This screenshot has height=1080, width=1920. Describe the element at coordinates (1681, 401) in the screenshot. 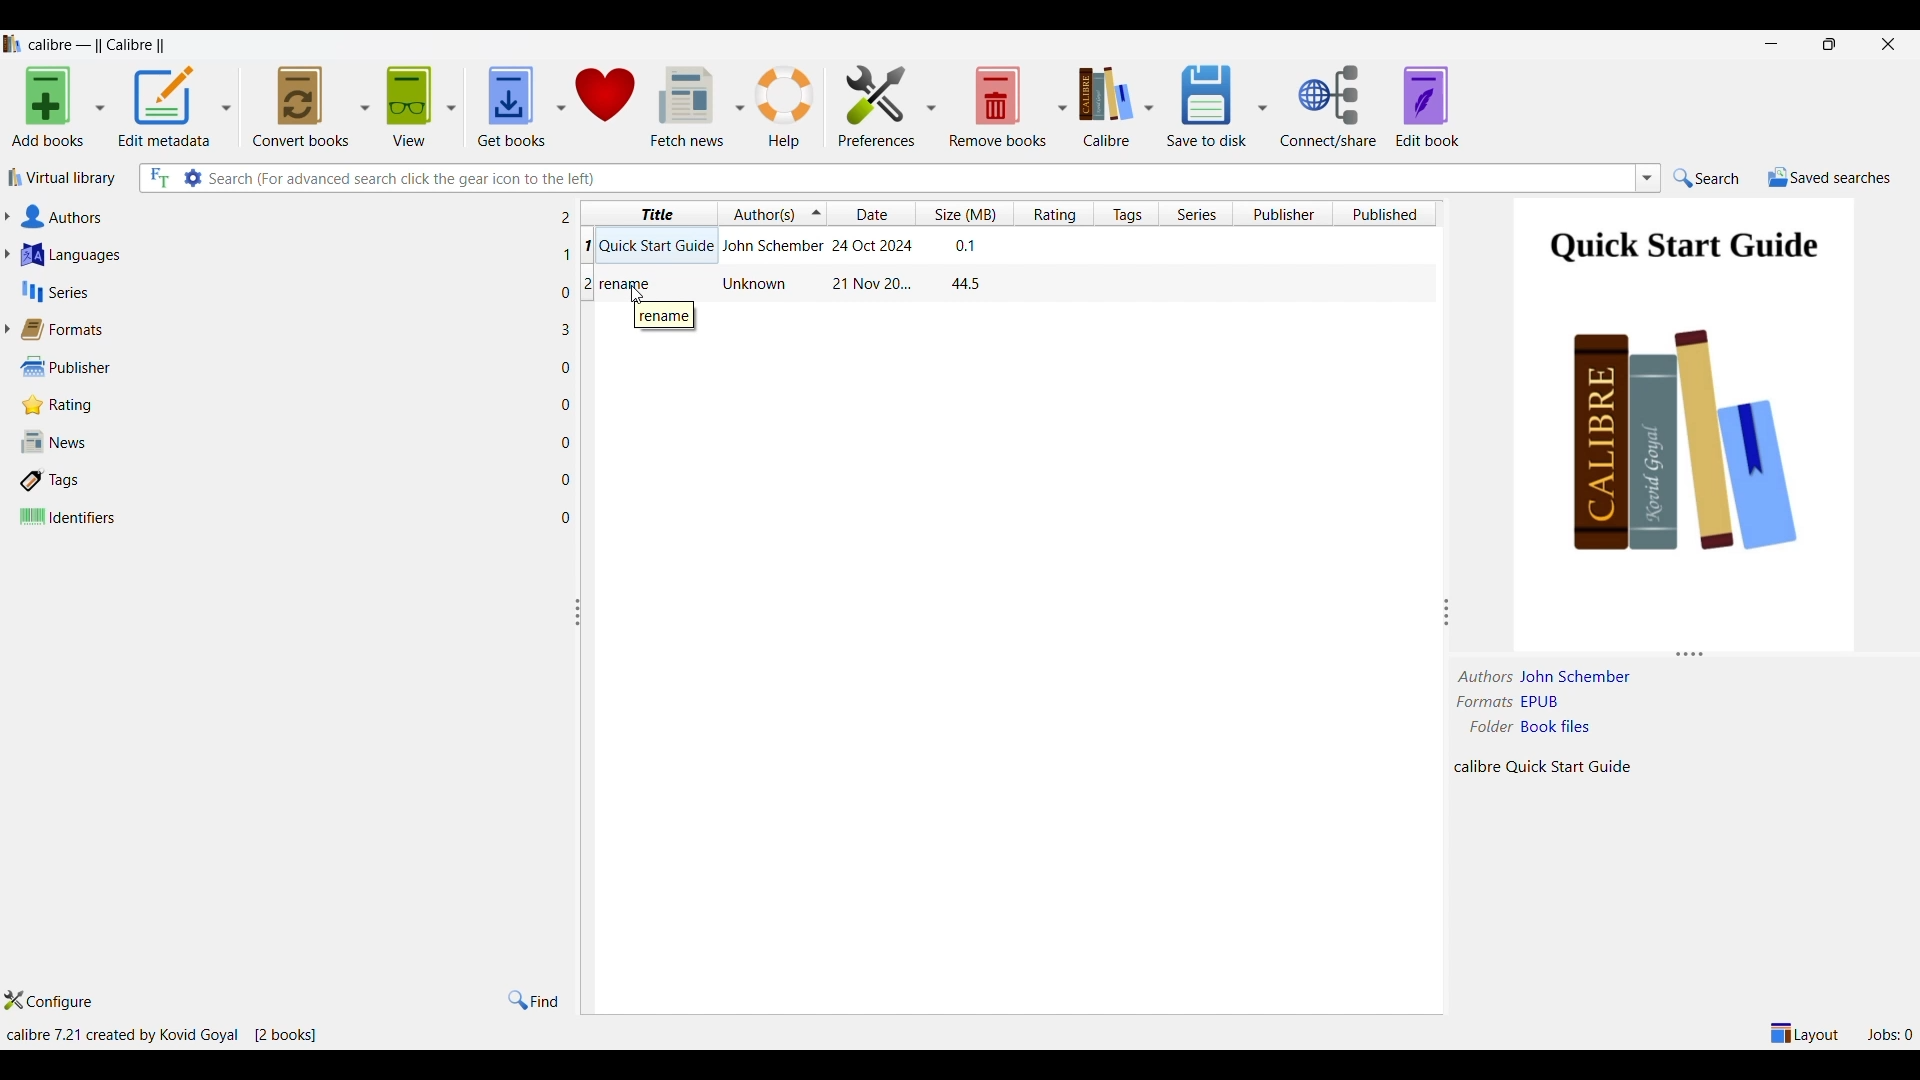

I see `Preview of current selection` at that location.